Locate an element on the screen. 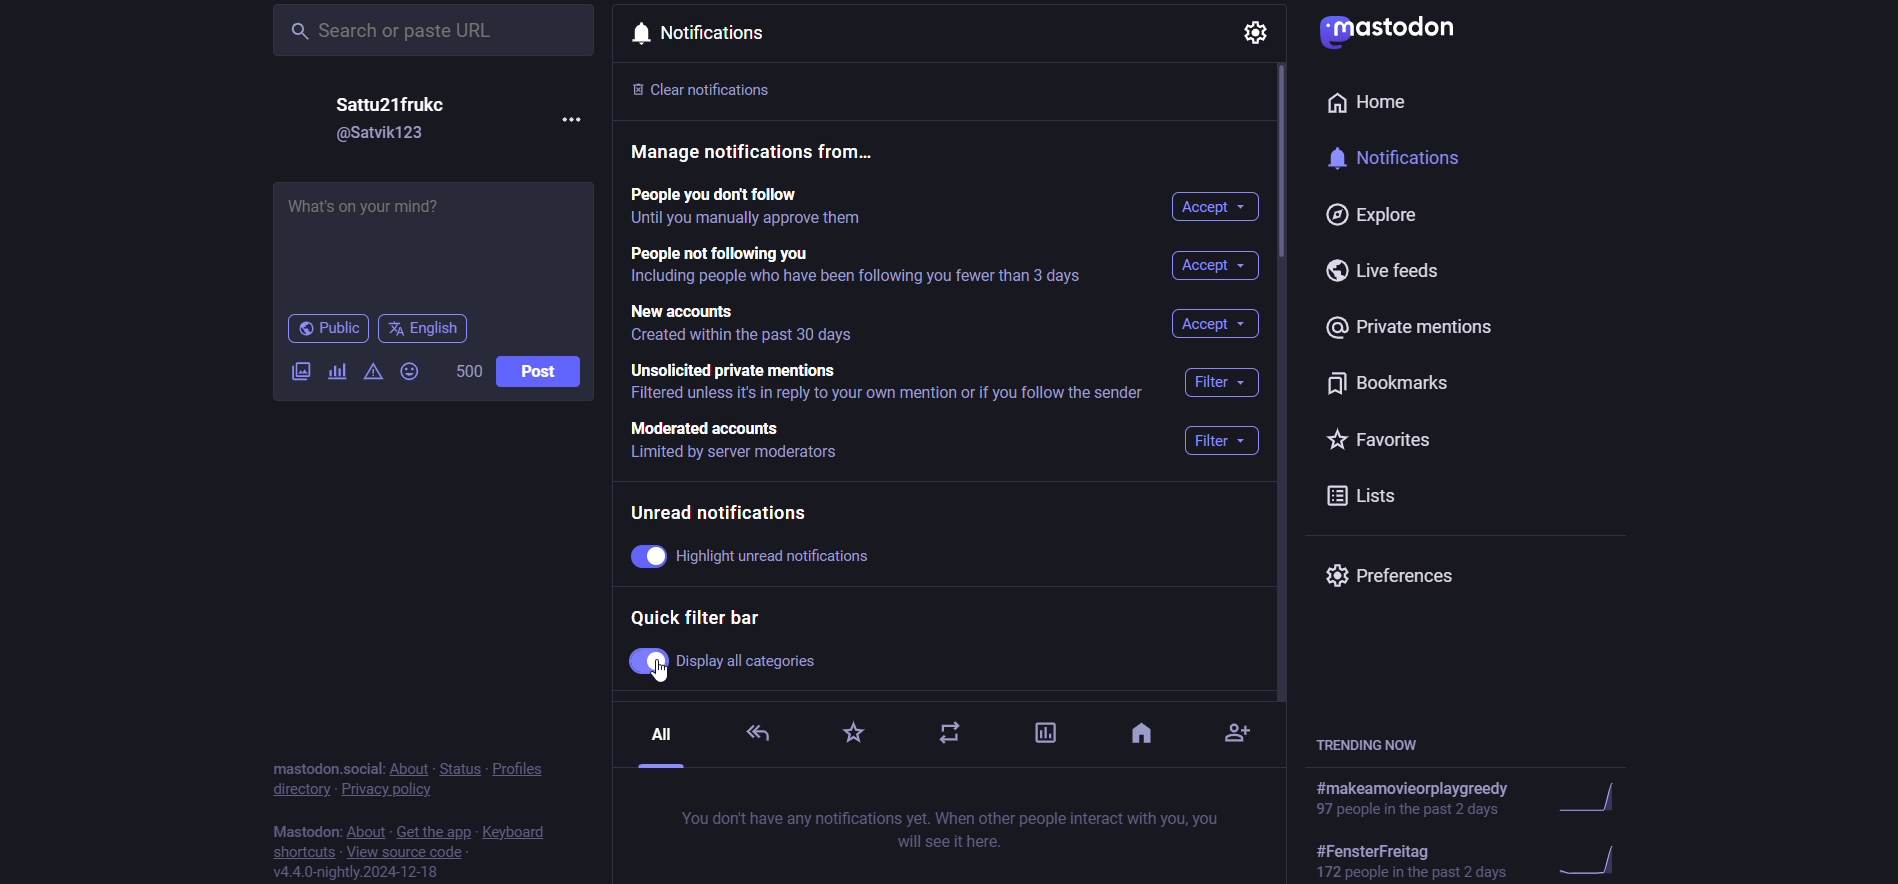 The height and width of the screenshot is (884, 1898). manage notification from.. is located at coordinates (756, 151).